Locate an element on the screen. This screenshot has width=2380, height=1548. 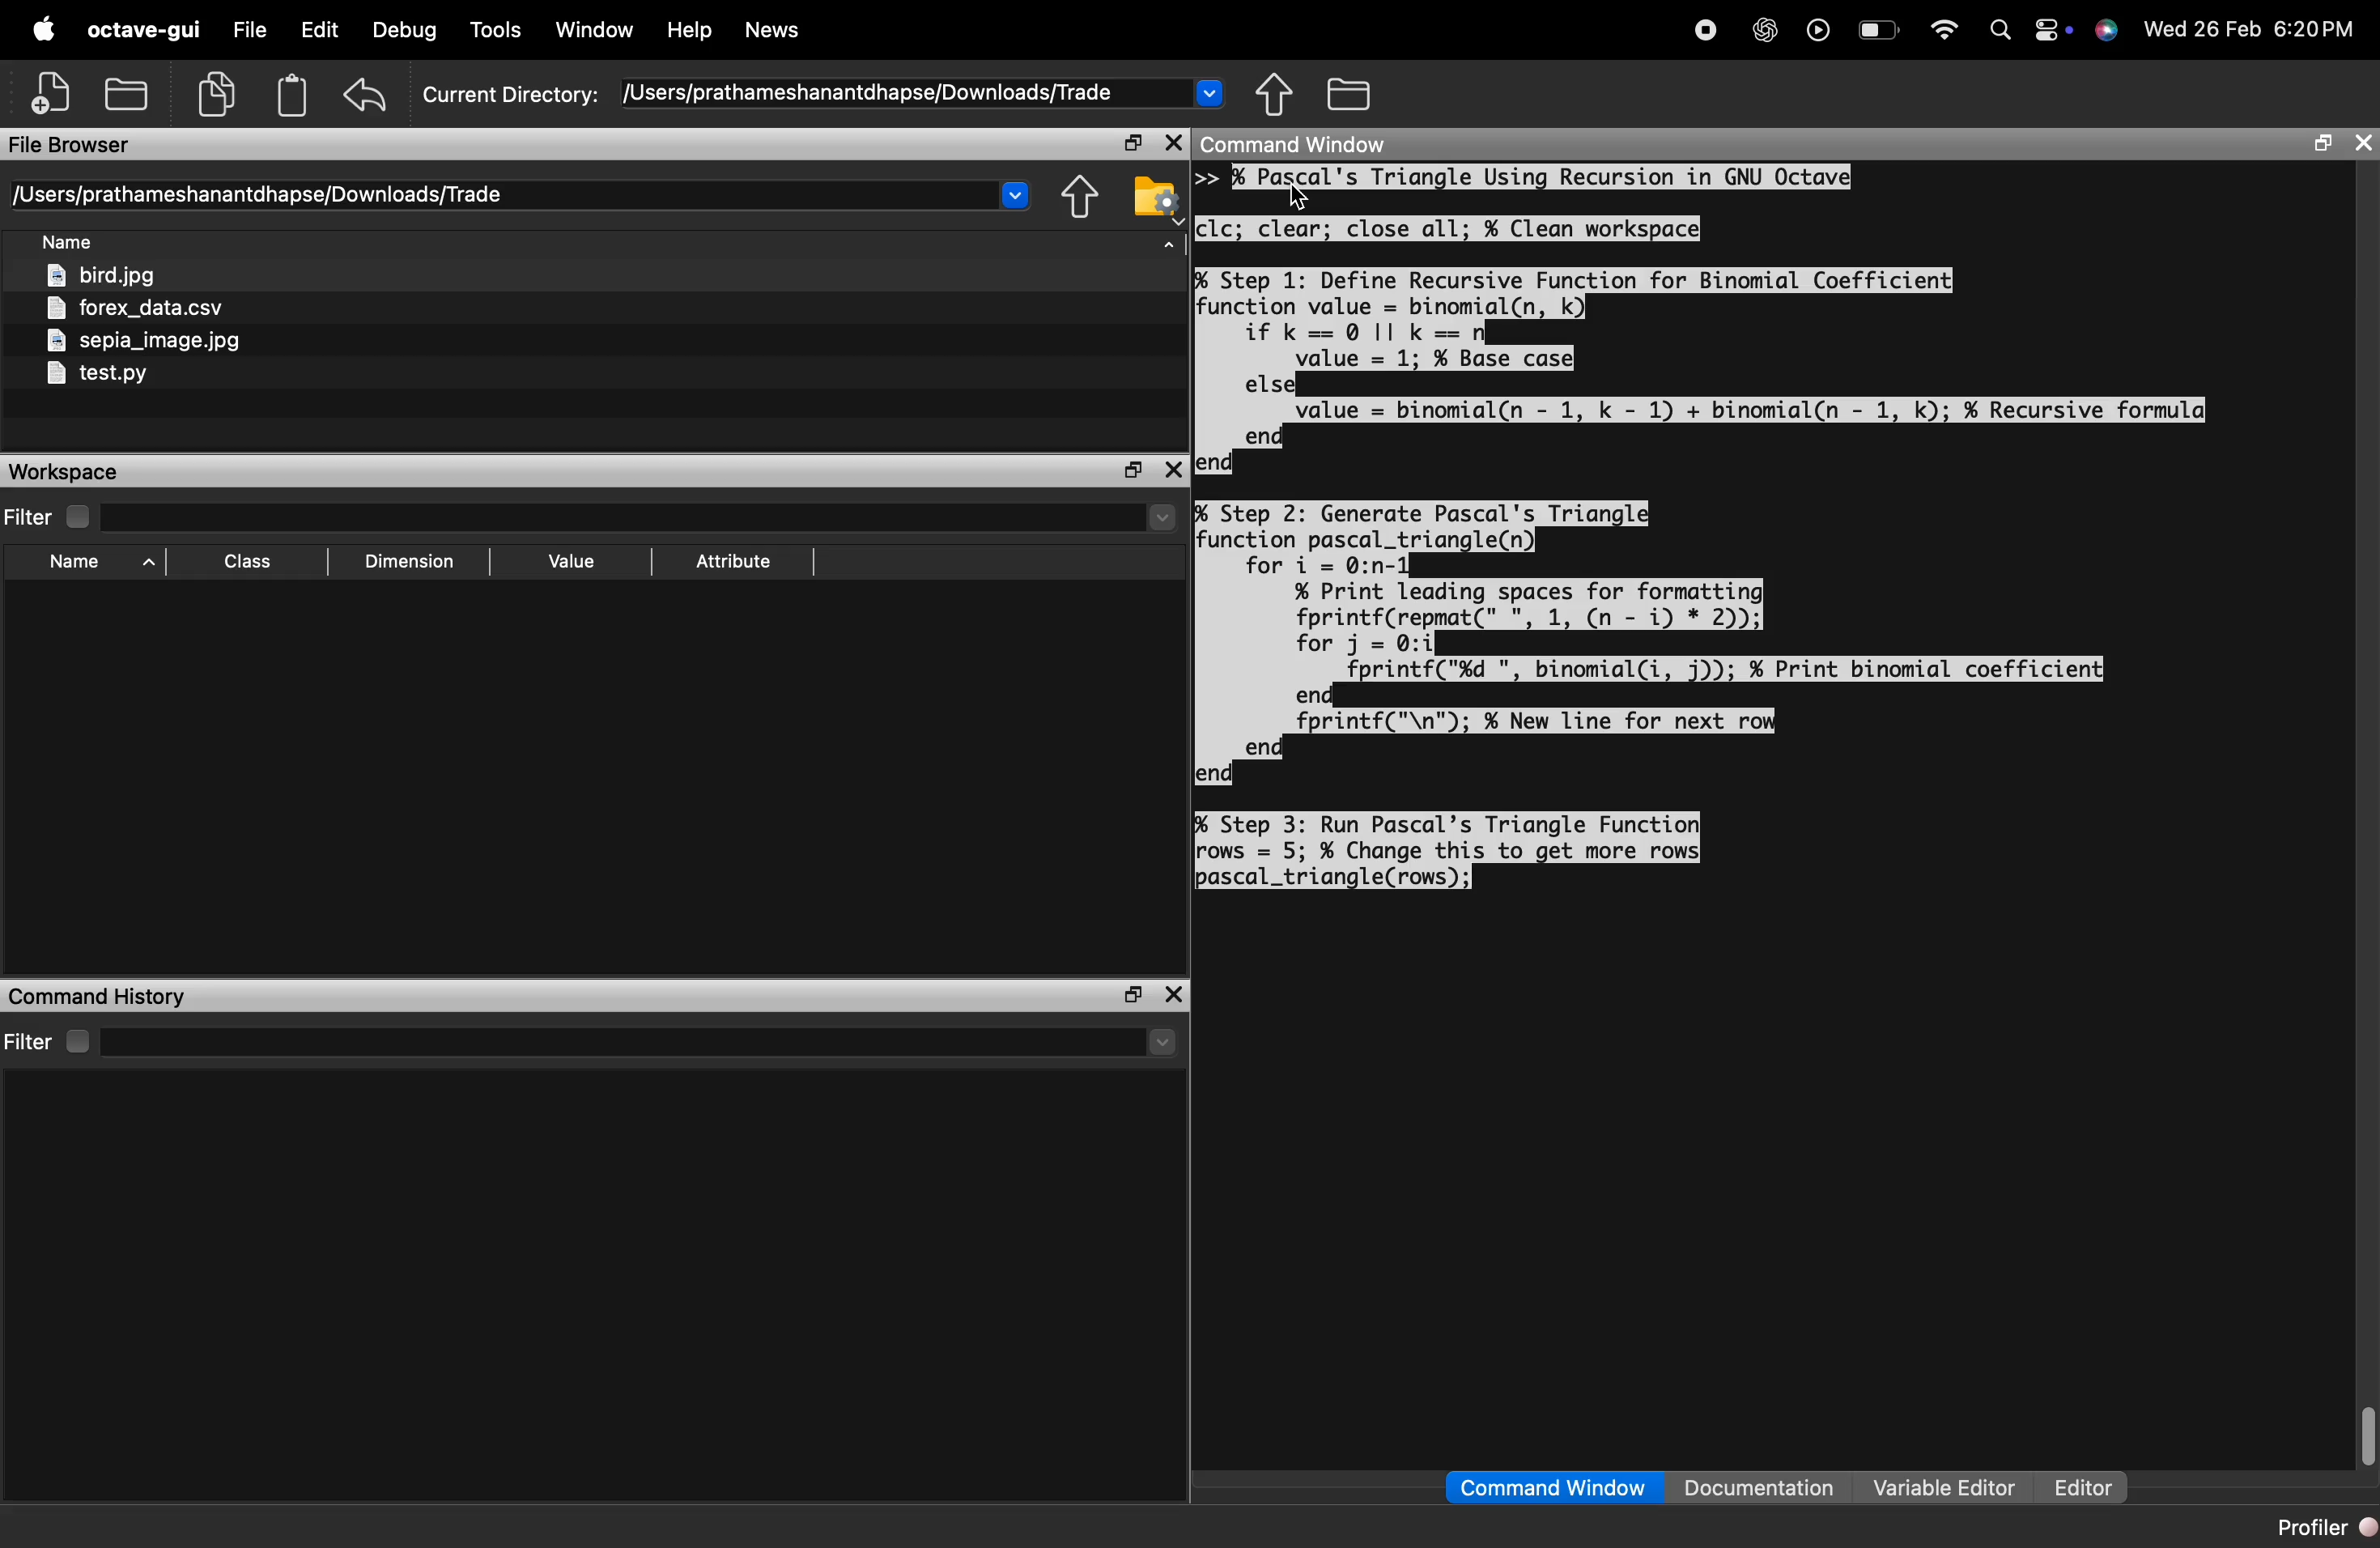
/Users/prathameshanantdhapse/Downloads/Trade is located at coordinates (256, 195).